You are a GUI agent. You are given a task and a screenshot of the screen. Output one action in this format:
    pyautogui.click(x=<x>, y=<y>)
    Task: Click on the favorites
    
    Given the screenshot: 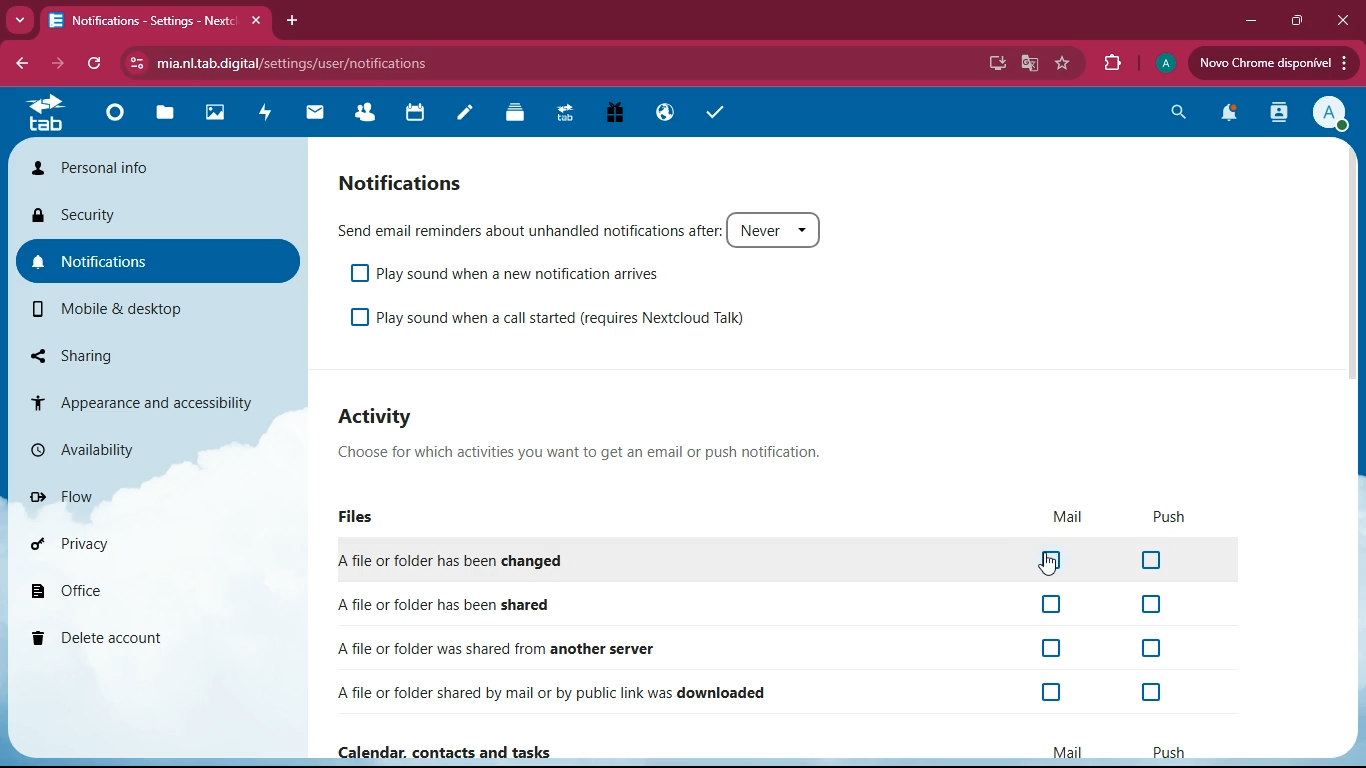 What is the action you would take?
    pyautogui.click(x=1065, y=65)
    